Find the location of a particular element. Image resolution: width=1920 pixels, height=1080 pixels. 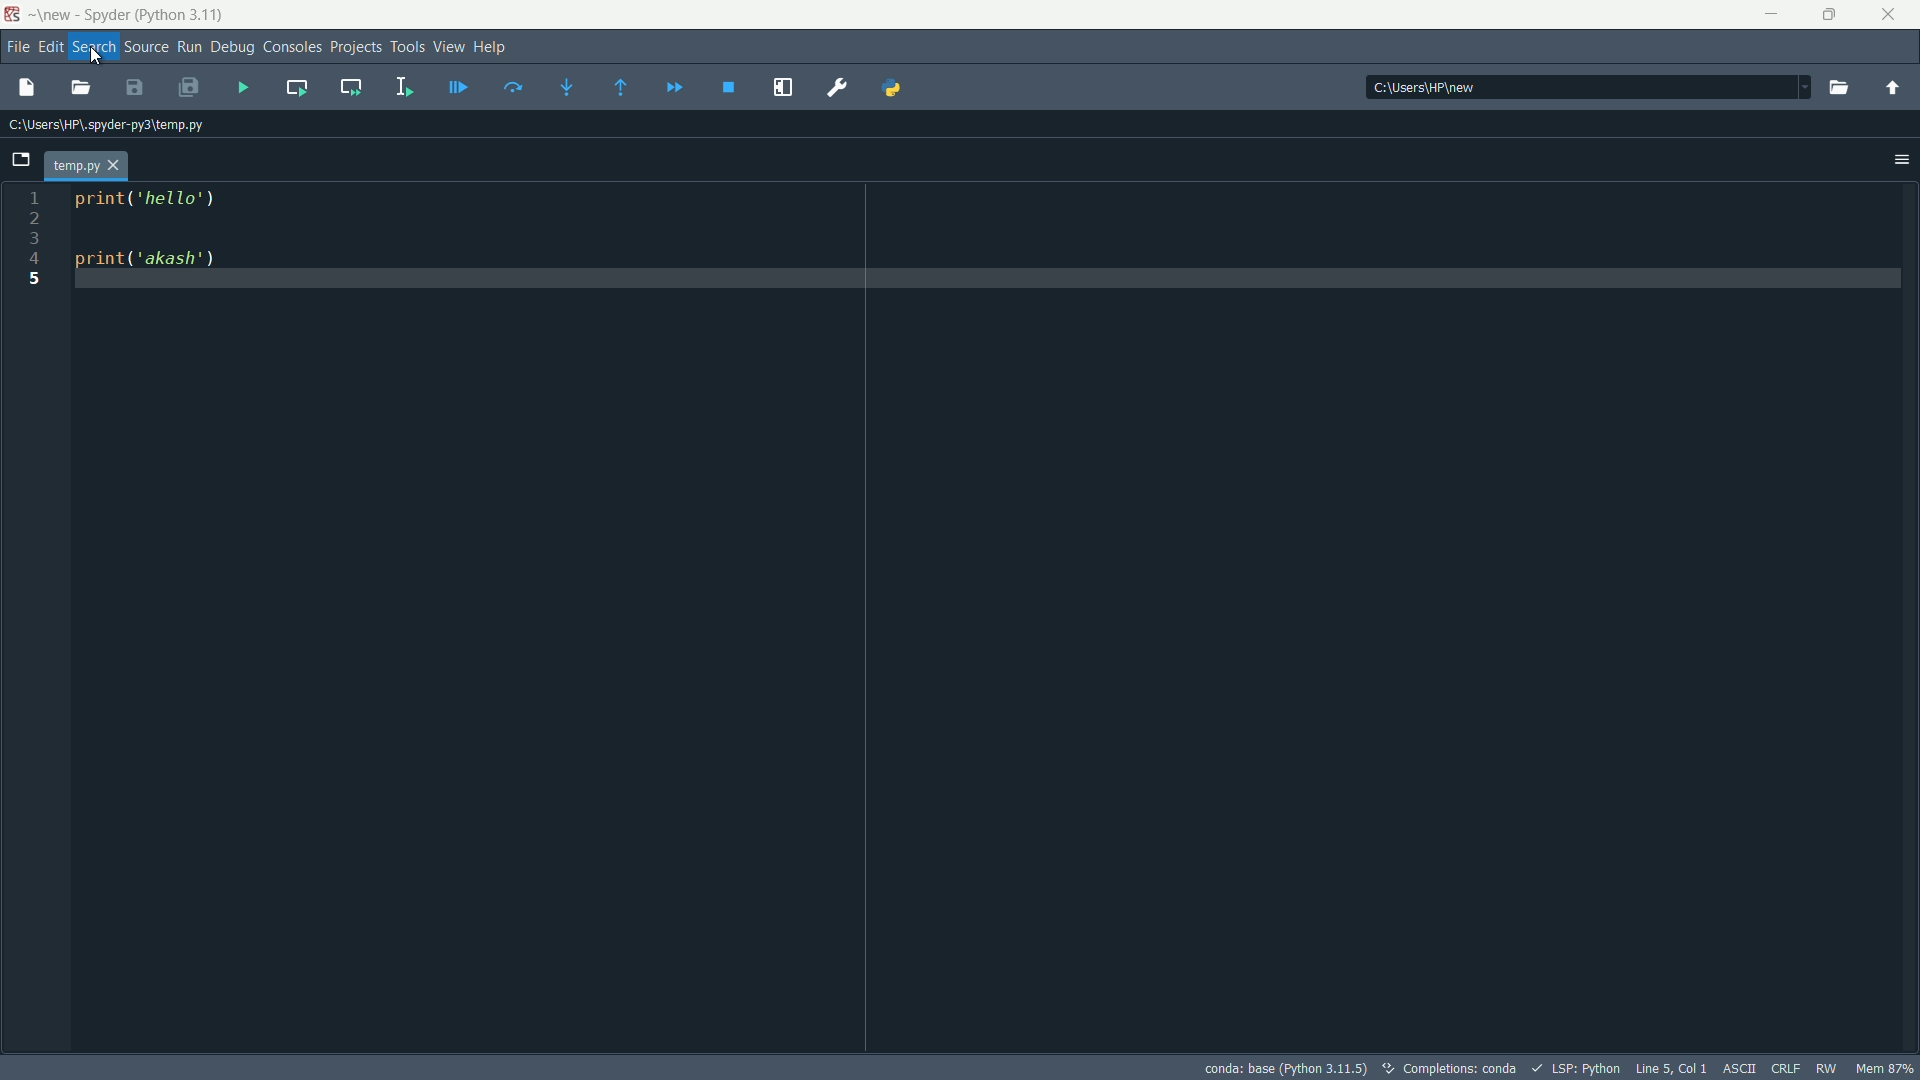

step into function is located at coordinates (571, 87).